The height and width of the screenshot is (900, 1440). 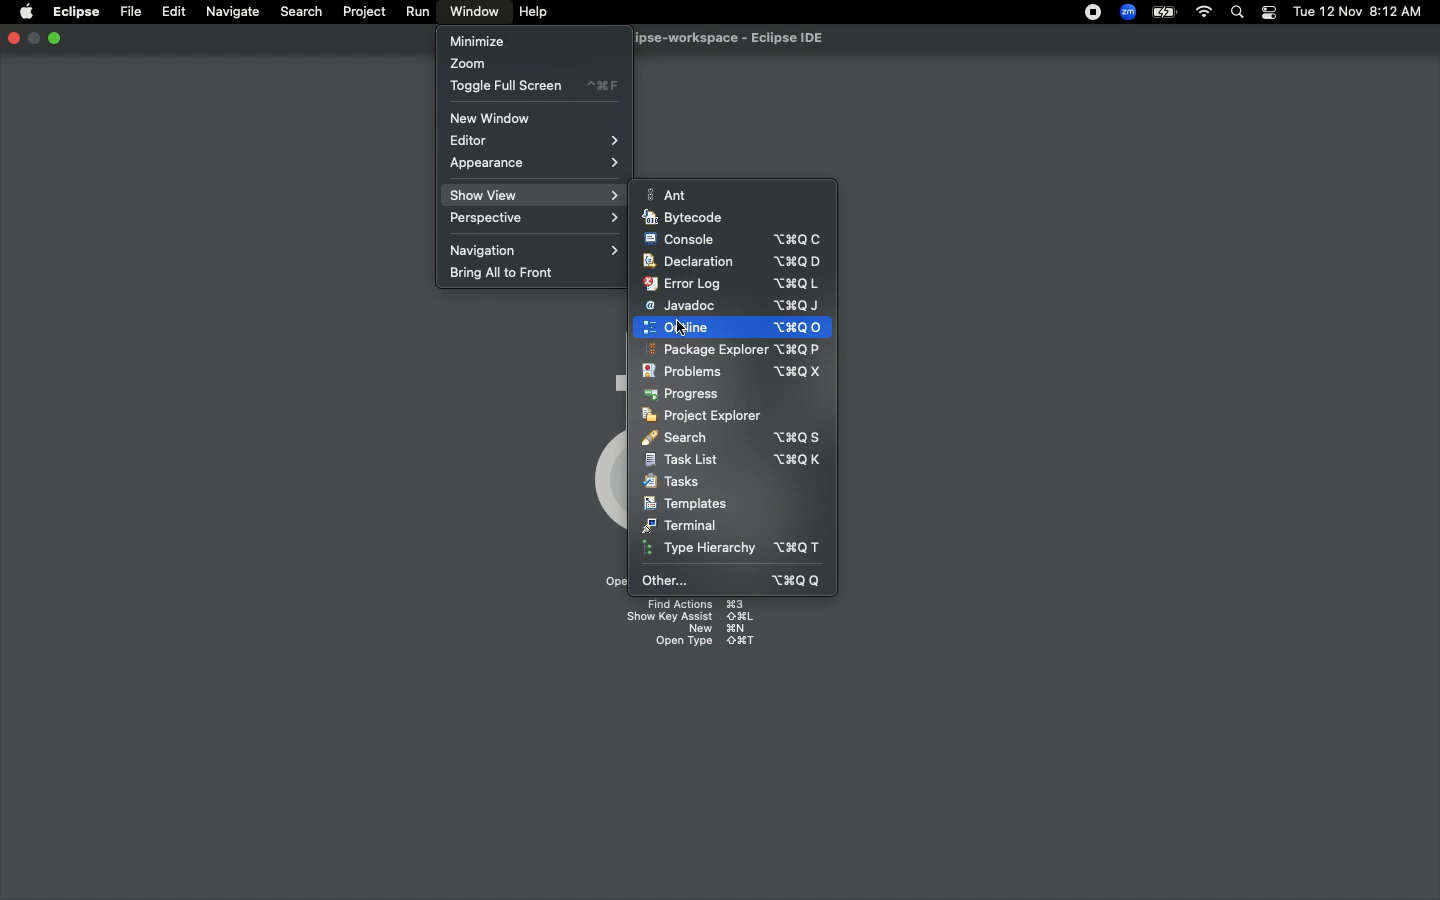 What do you see at coordinates (471, 12) in the screenshot?
I see `Window` at bounding box center [471, 12].